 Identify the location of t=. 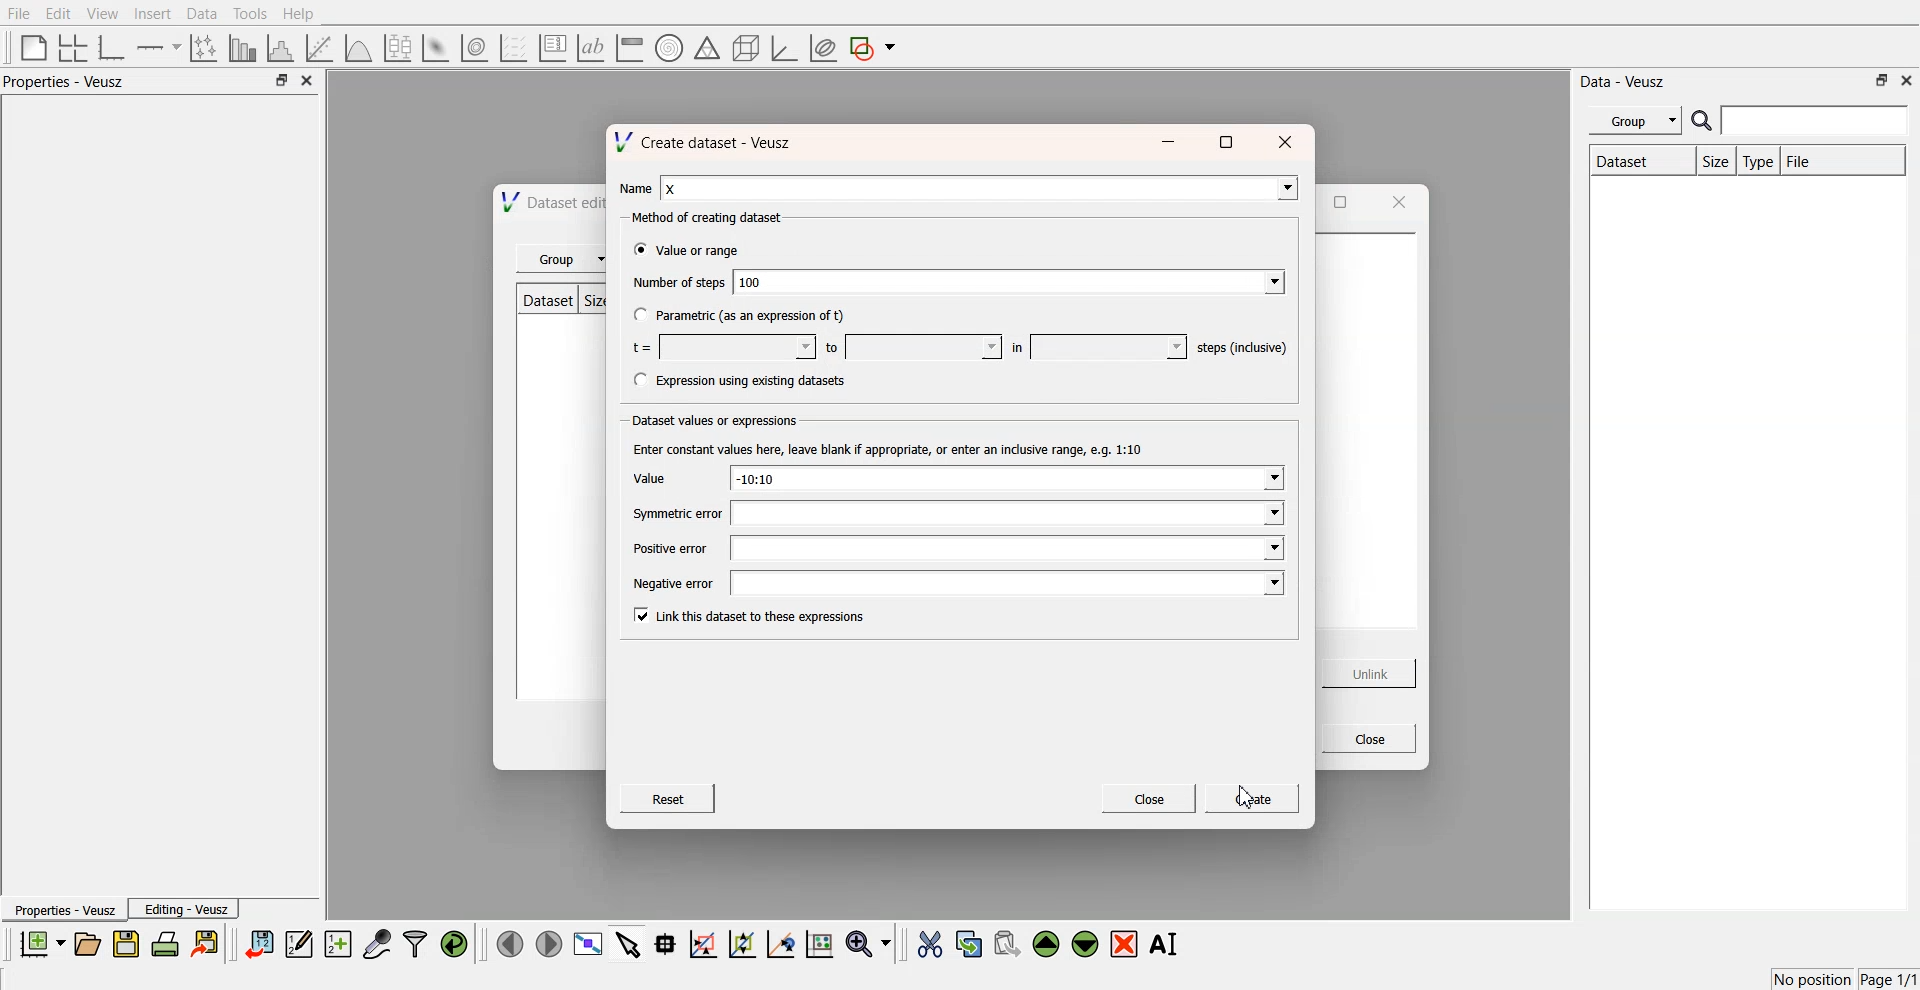
(641, 347).